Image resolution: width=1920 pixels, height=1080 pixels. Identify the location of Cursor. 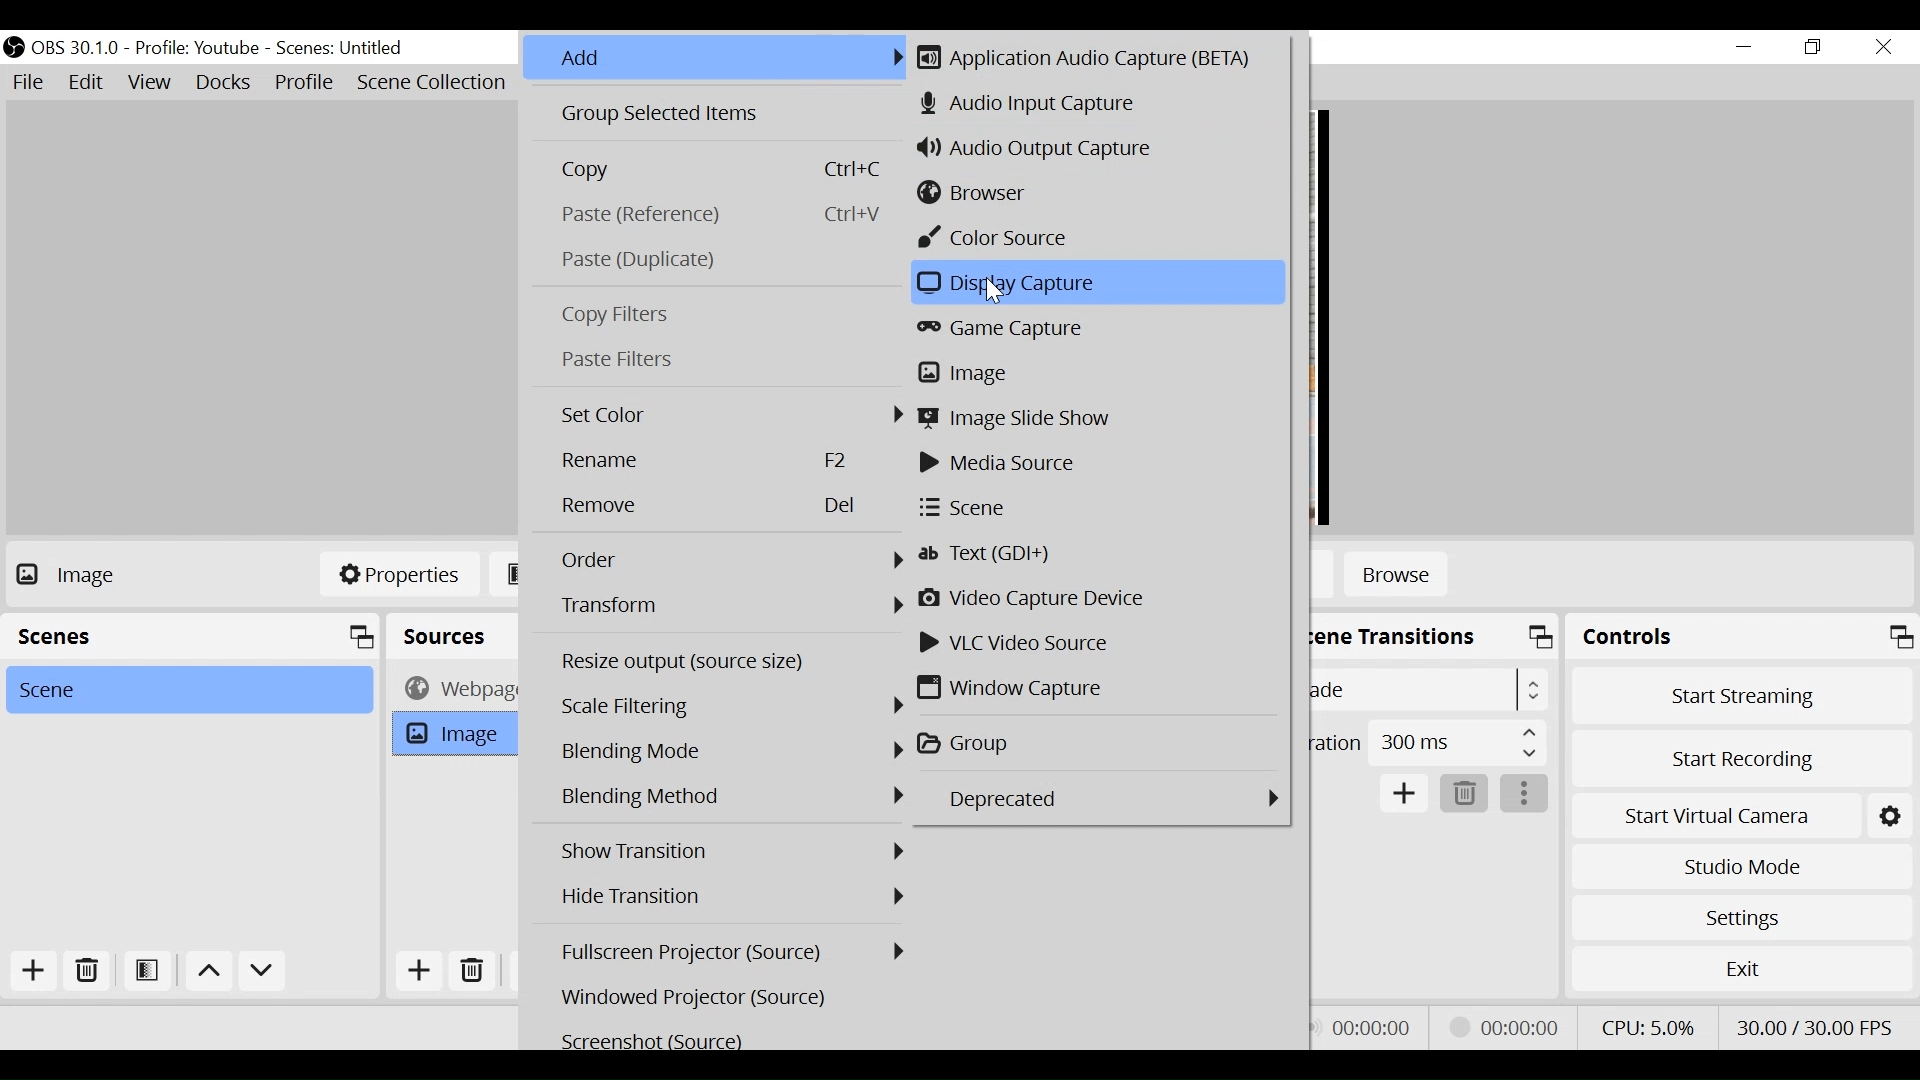
(991, 289).